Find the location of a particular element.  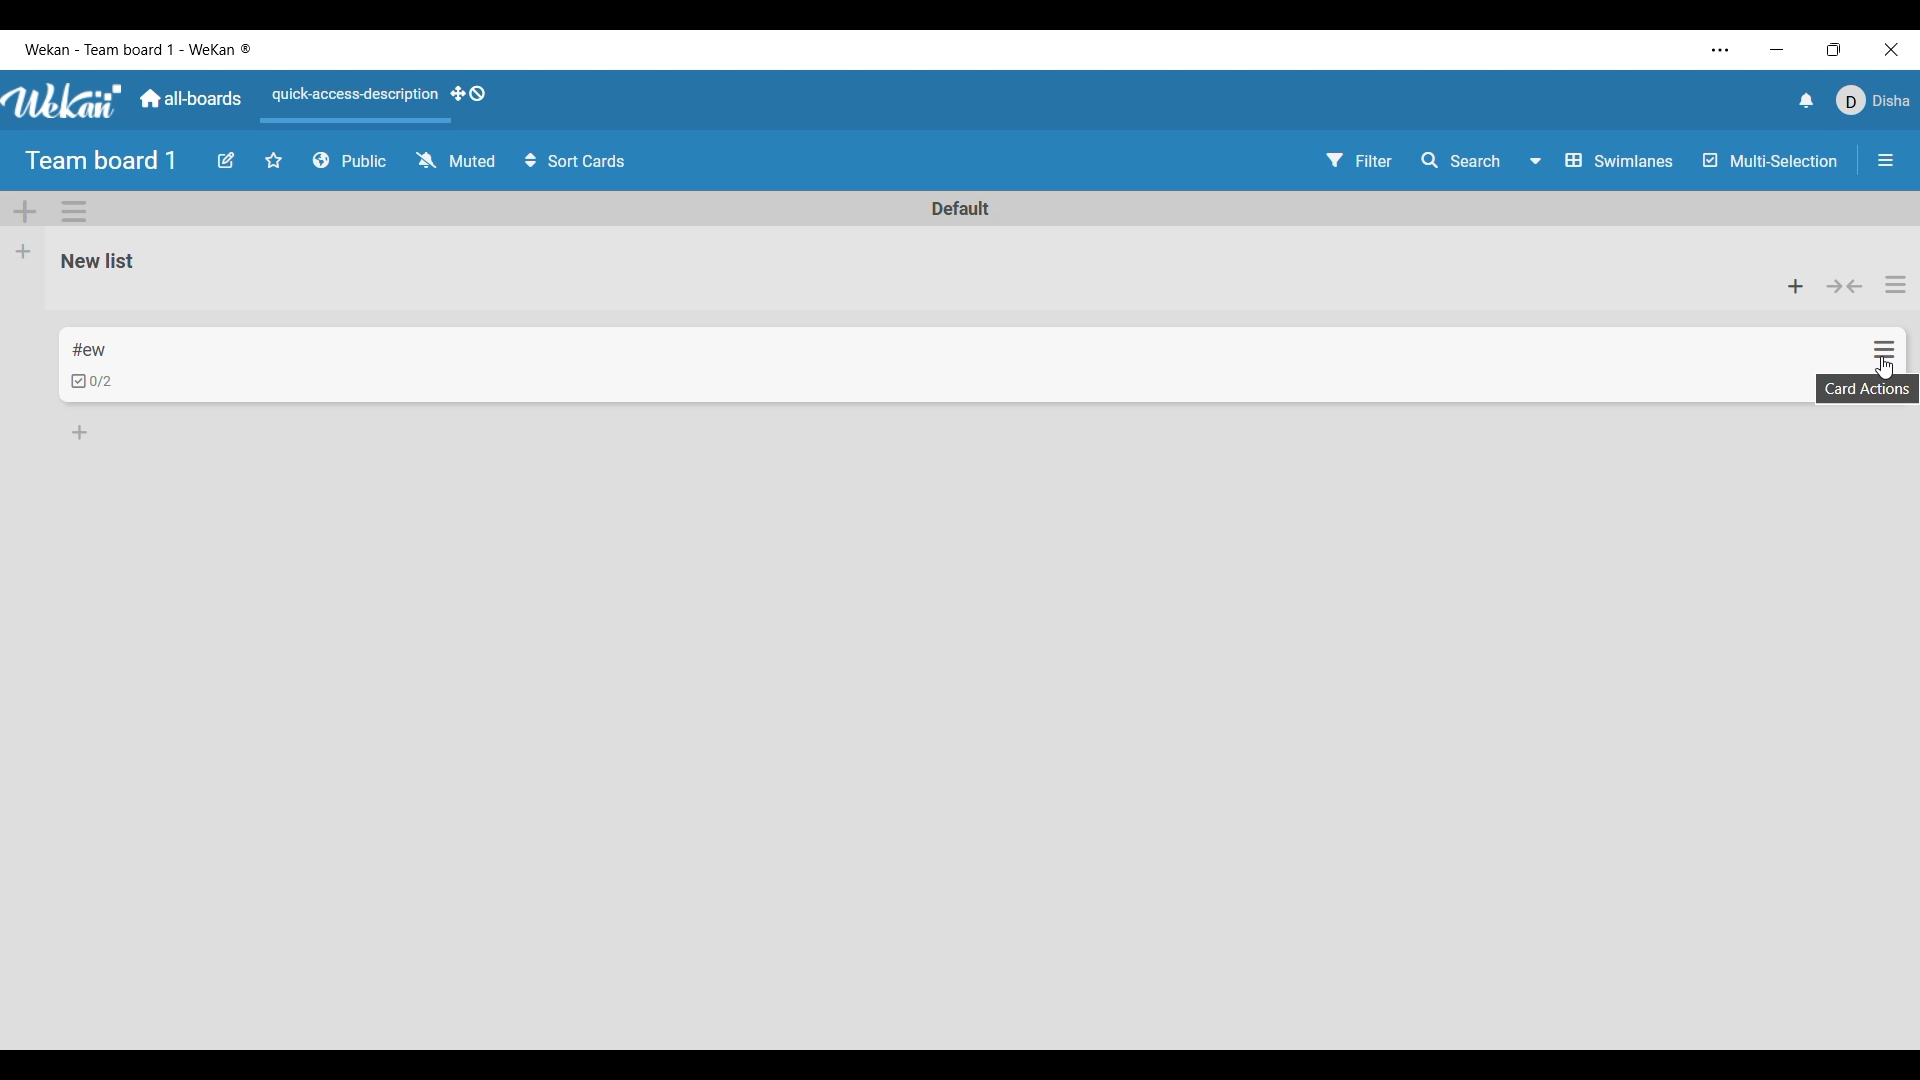

Add card to bottom of list is located at coordinates (80, 432).